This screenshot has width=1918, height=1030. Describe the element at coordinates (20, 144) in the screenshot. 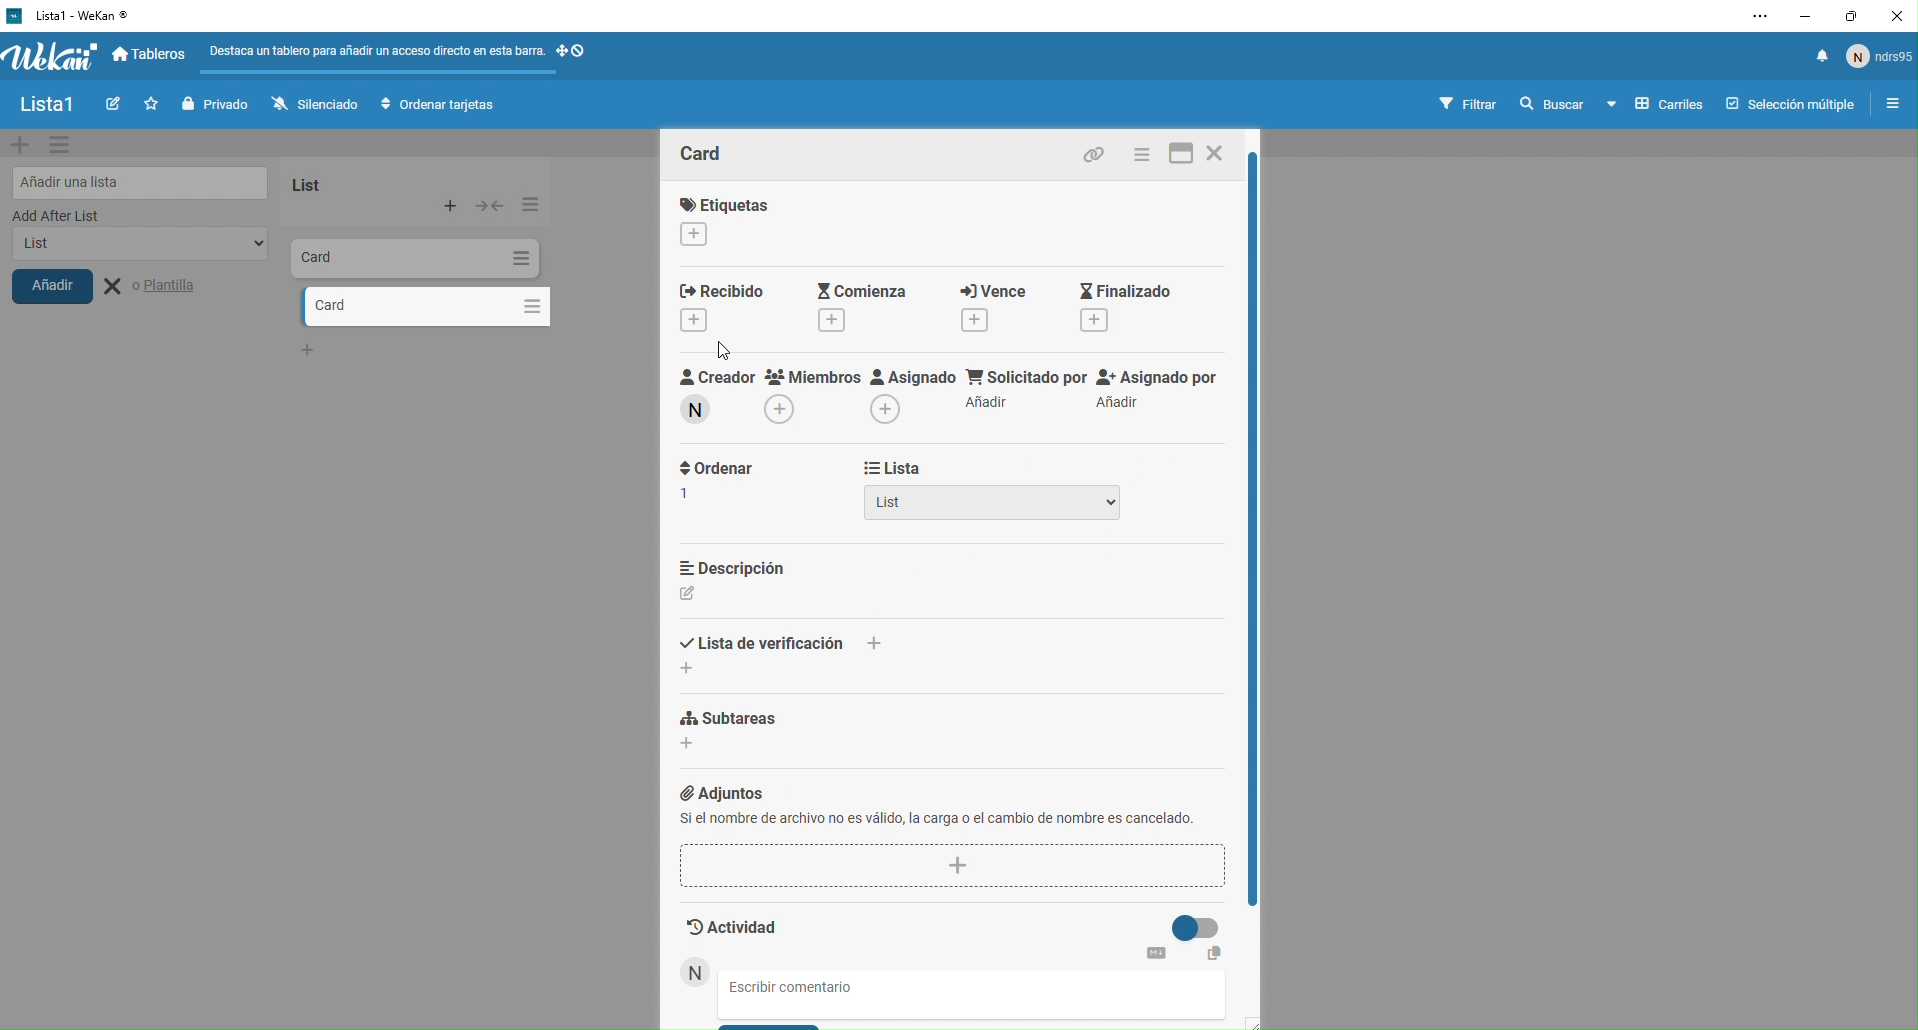

I see `add new ` at that location.